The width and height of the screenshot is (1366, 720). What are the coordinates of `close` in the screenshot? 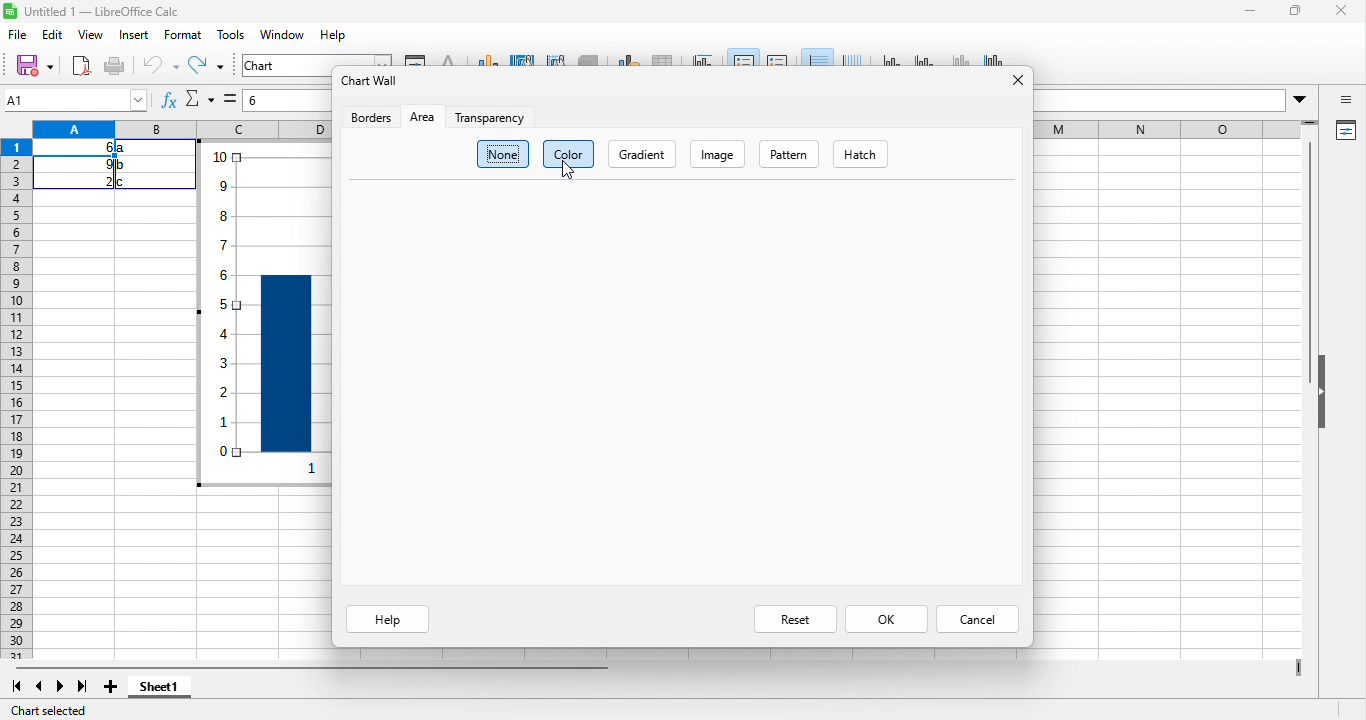 It's located at (1344, 12).